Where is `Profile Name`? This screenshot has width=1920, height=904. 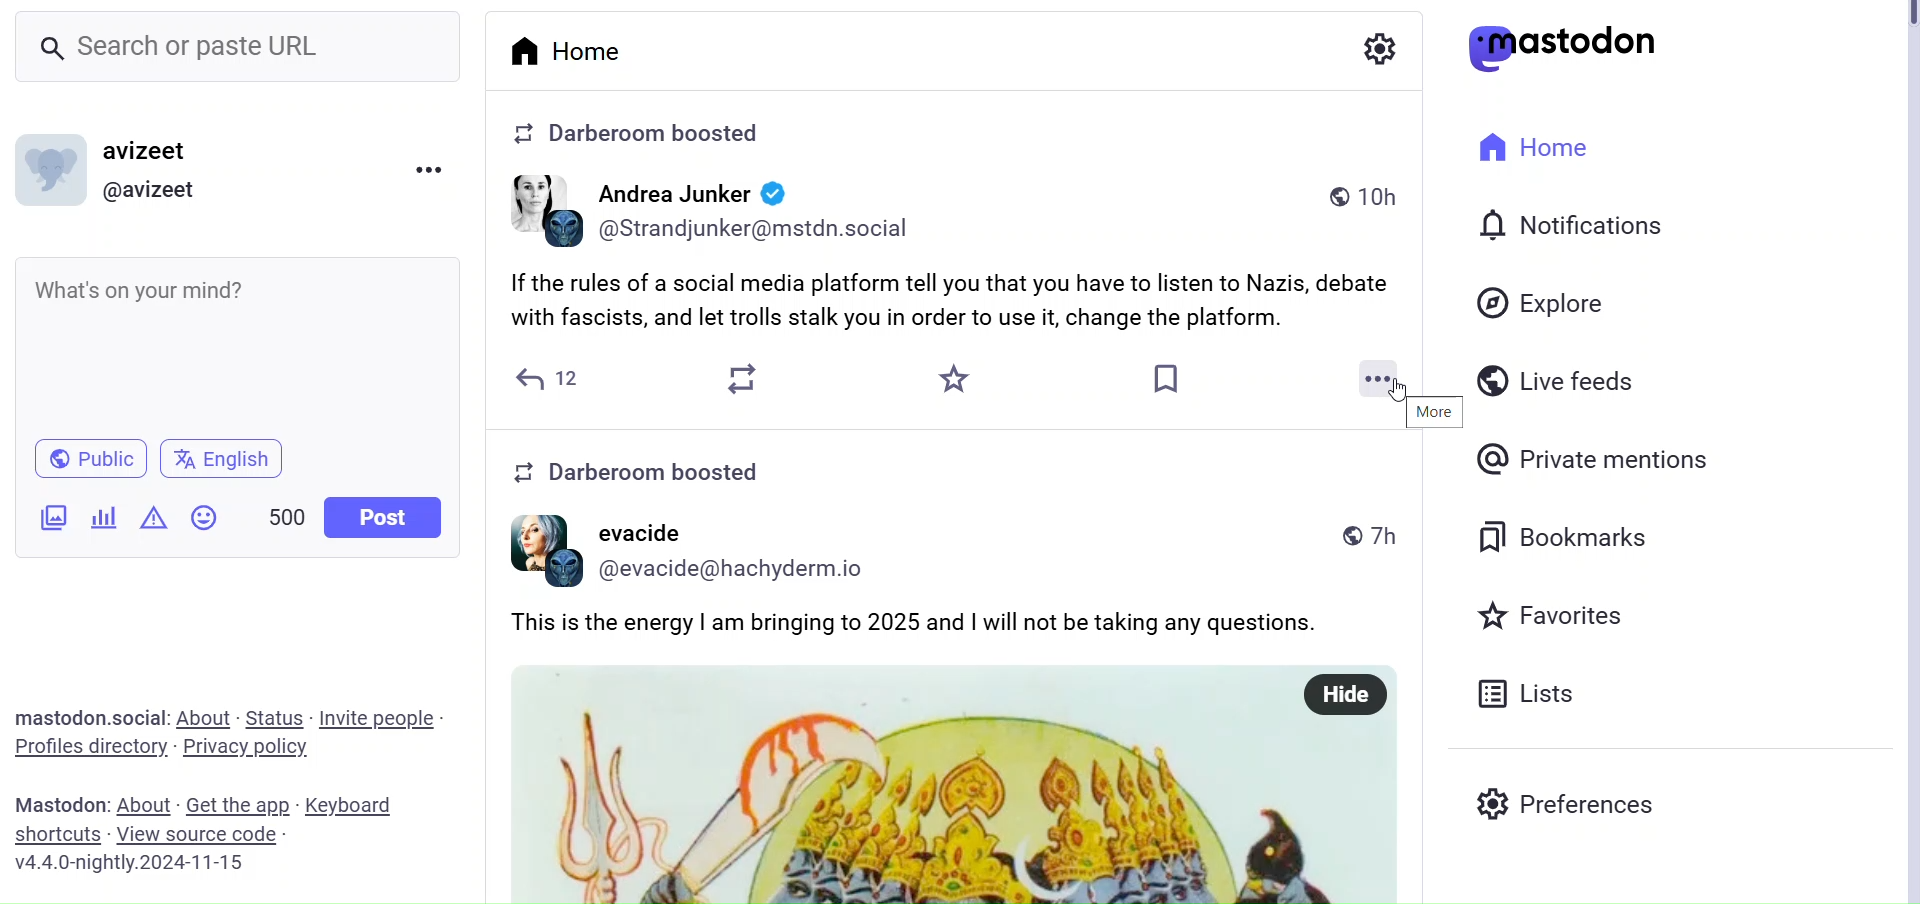 Profile Name is located at coordinates (150, 150).